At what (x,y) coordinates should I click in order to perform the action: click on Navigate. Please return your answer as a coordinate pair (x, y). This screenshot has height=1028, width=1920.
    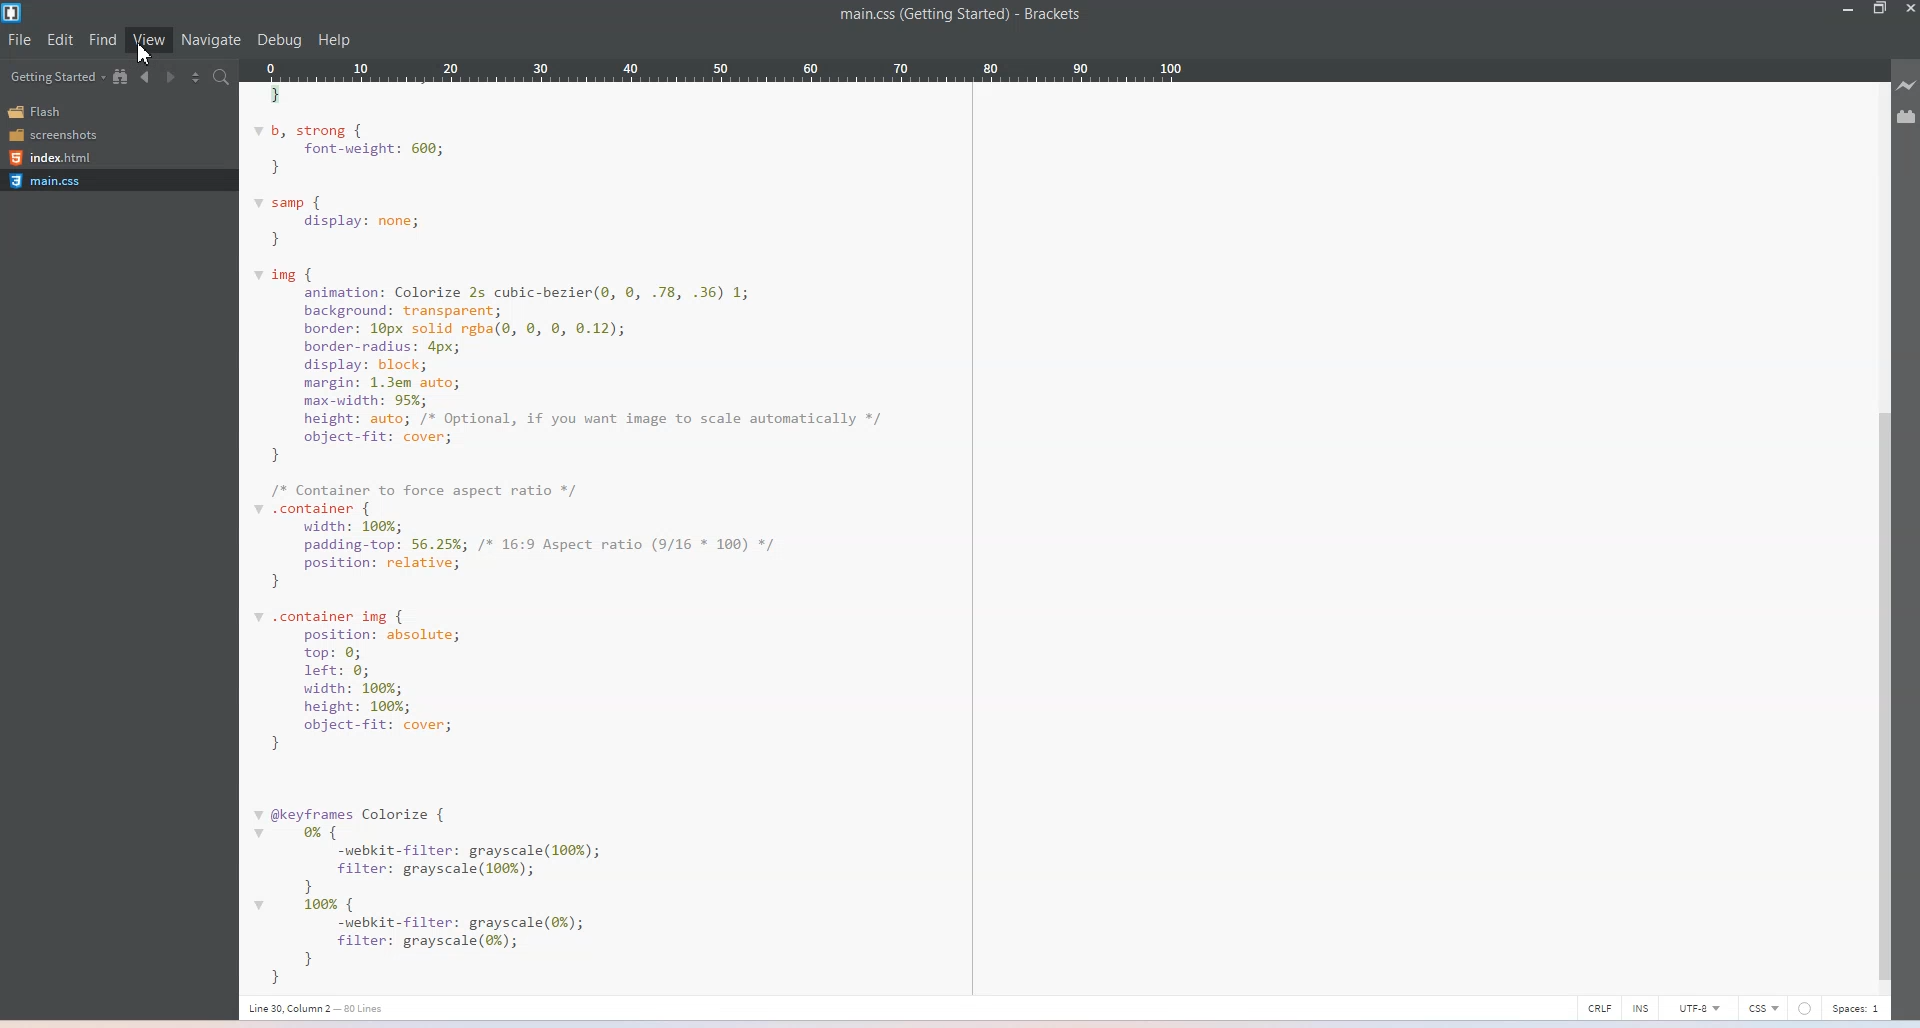
    Looking at the image, I should click on (213, 41).